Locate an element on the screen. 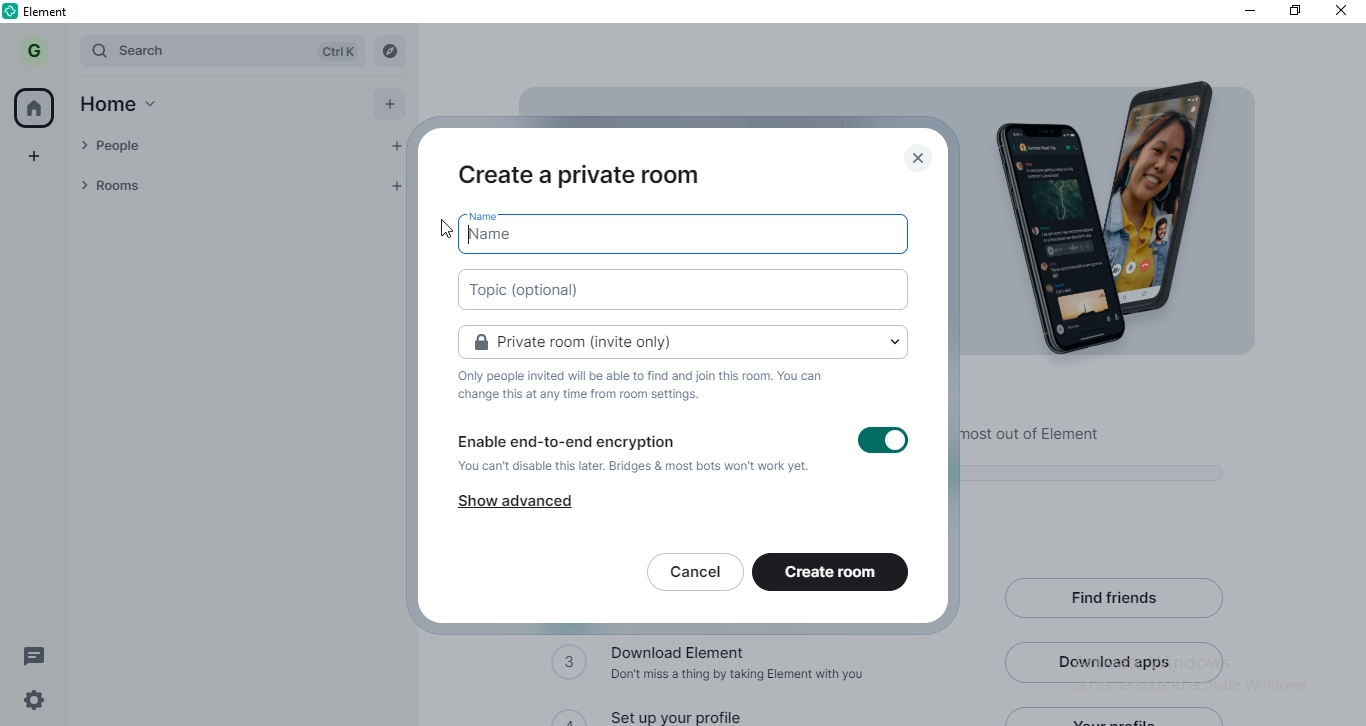 Image resolution: width=1366 pixels, height=726 pixels. minimise is located at coordinates (1243, 11).